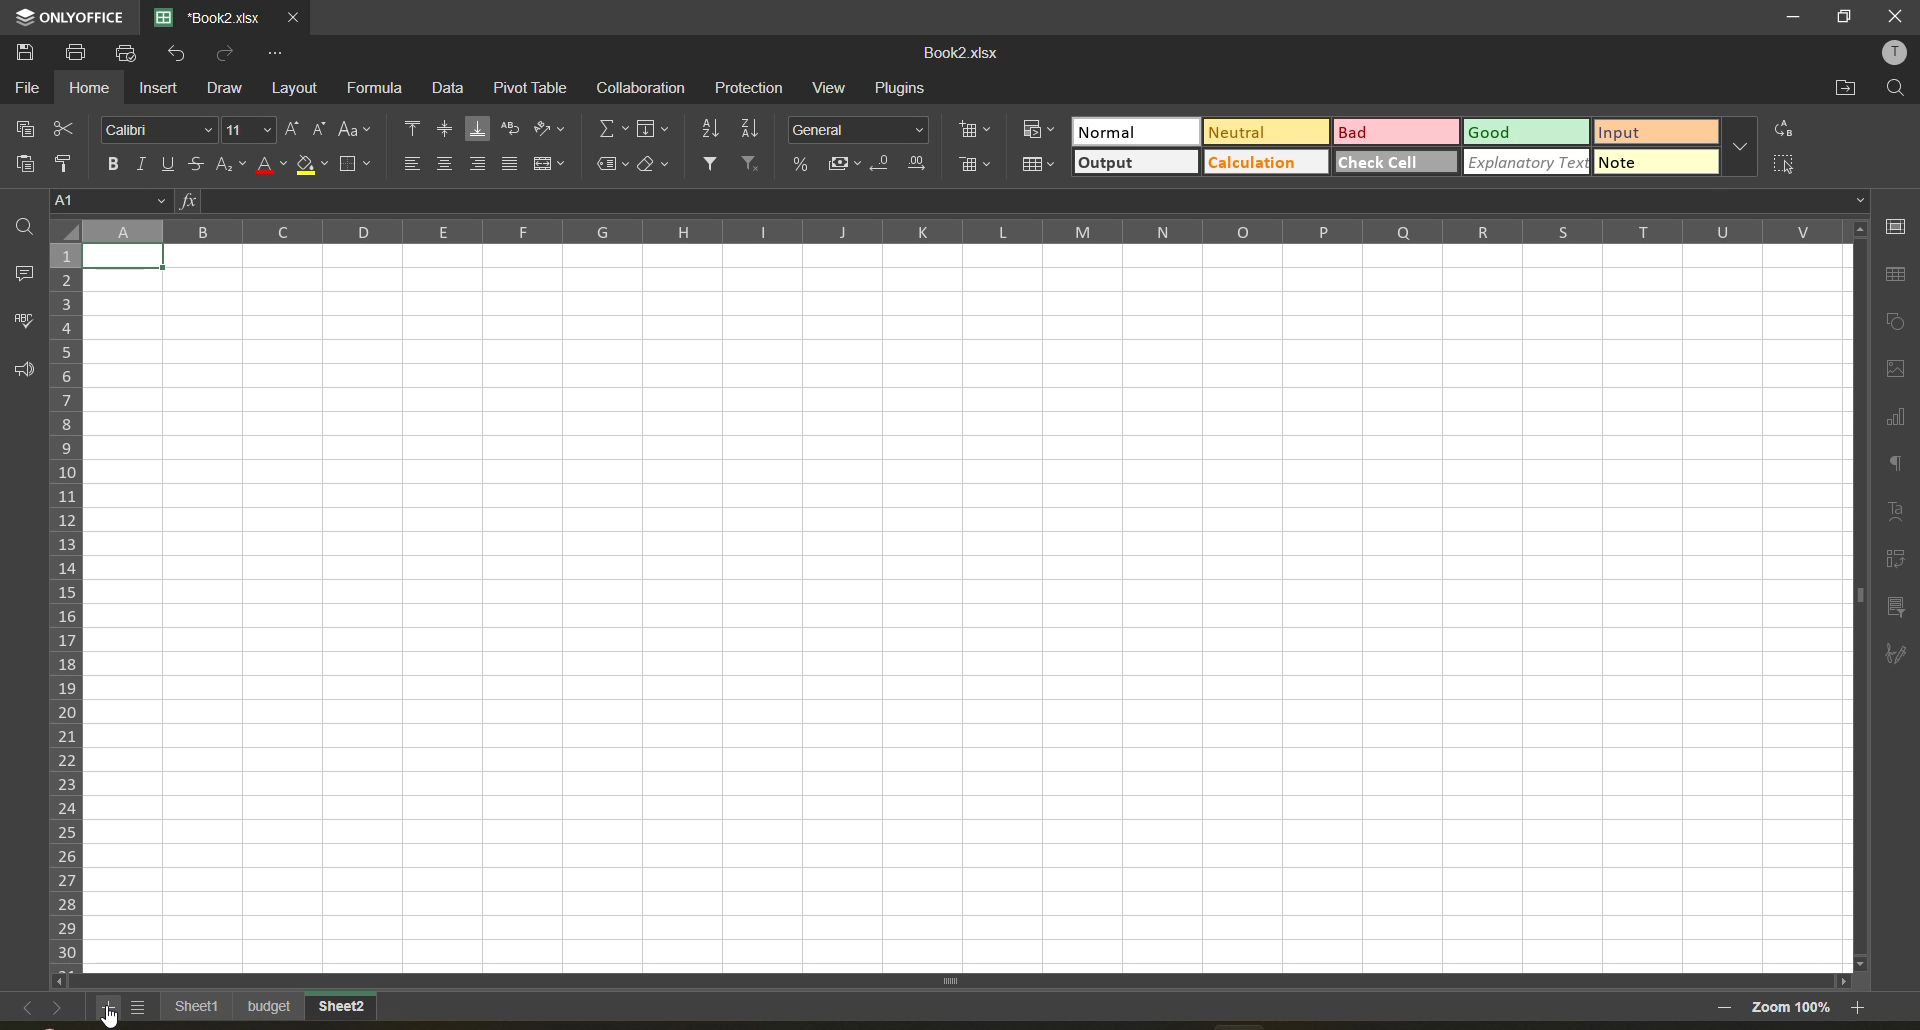  What do you see at coordinates (196, 1004) in the screenshot?
I see `existing sheet names` at bounding box center [196, 1004].